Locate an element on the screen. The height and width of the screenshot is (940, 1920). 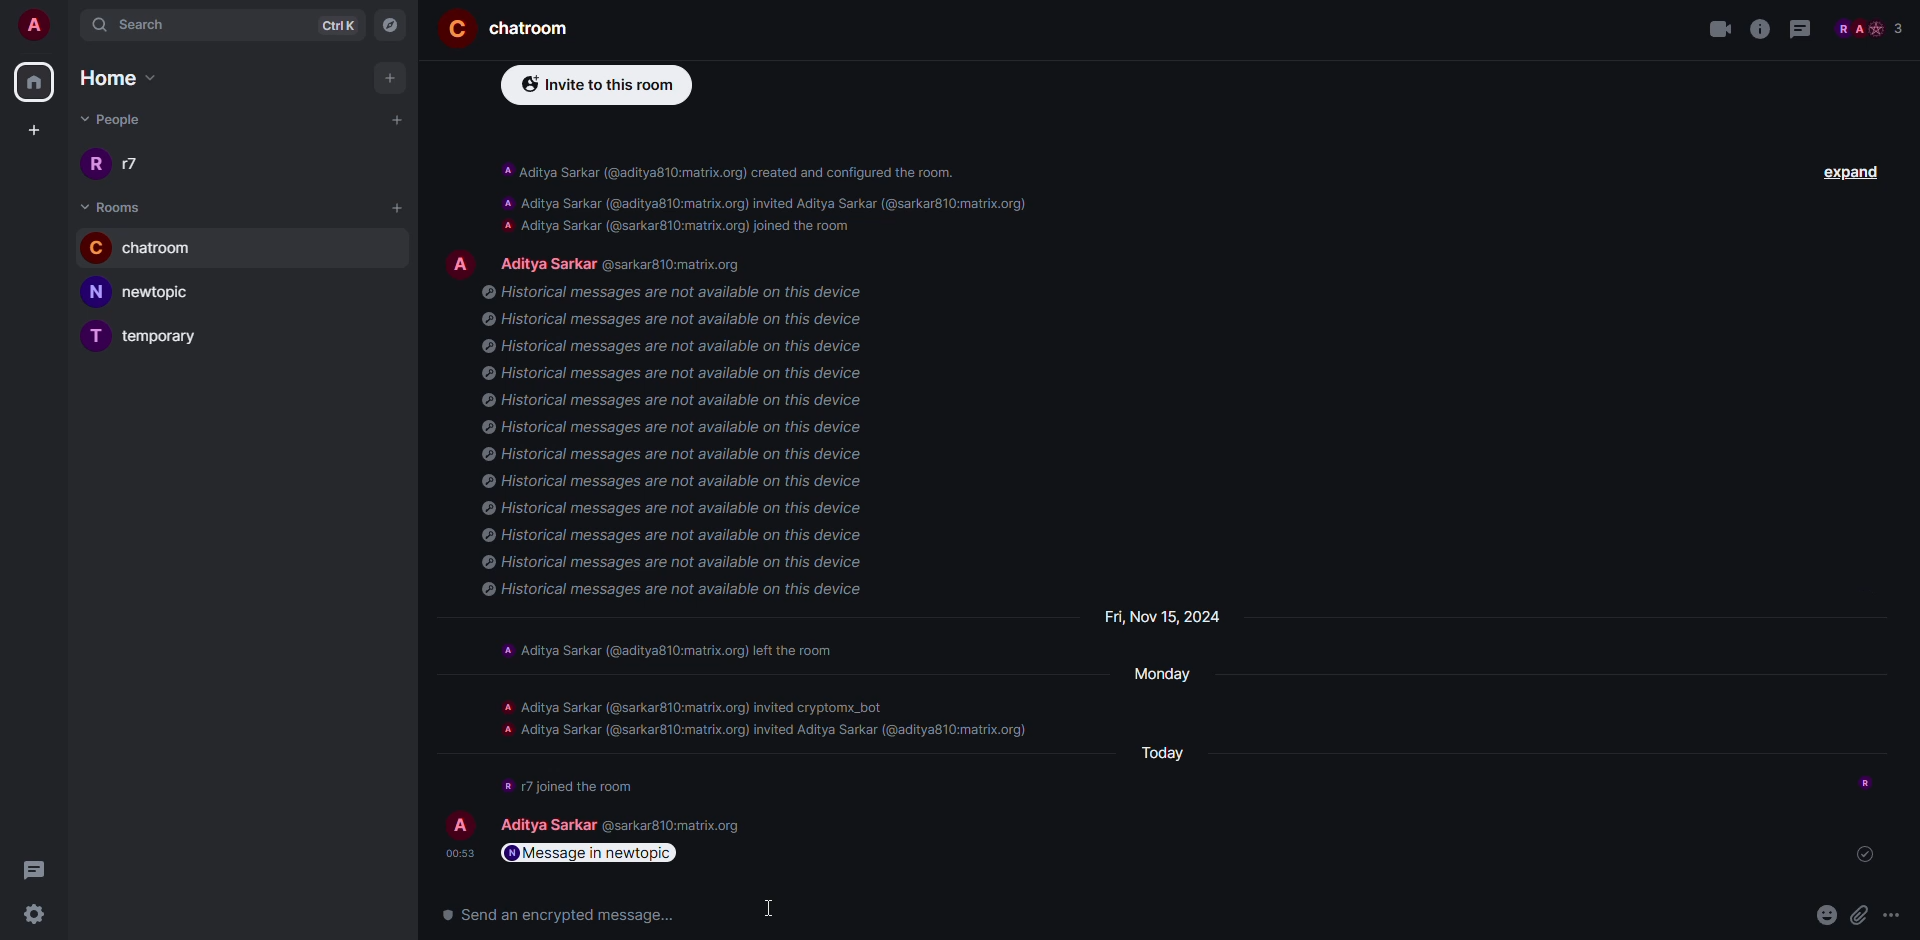
create space is located at coordinates (31, 129).